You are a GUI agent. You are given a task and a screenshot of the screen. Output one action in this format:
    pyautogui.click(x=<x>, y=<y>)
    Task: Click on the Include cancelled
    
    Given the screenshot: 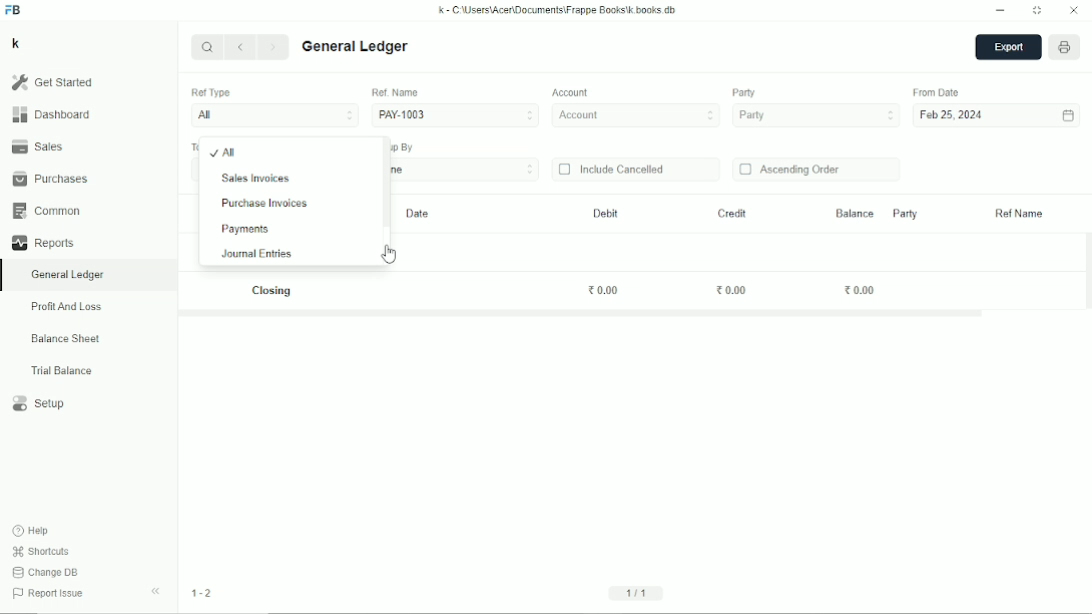 What is the action you would take?
    pyautogui.click(x=611, y=169)
    